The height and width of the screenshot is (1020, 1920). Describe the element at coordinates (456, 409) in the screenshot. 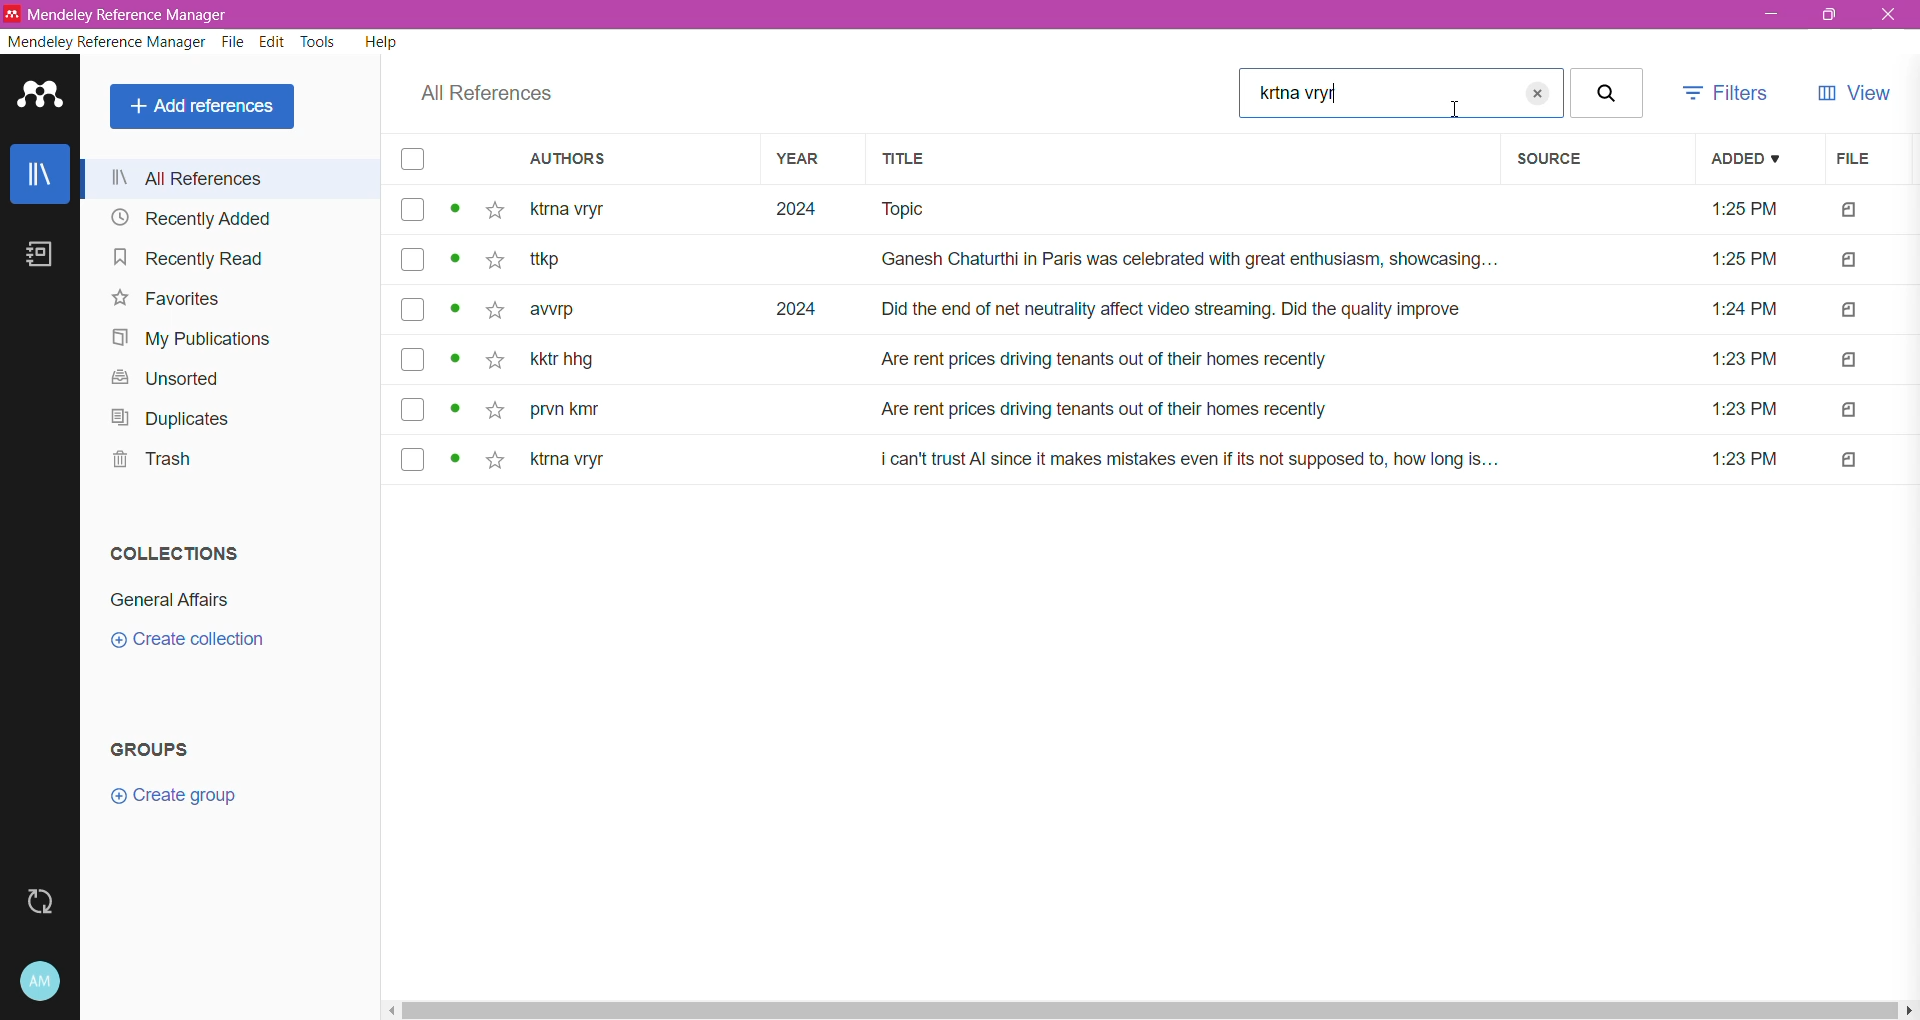

I see `view status of the file` at that location.